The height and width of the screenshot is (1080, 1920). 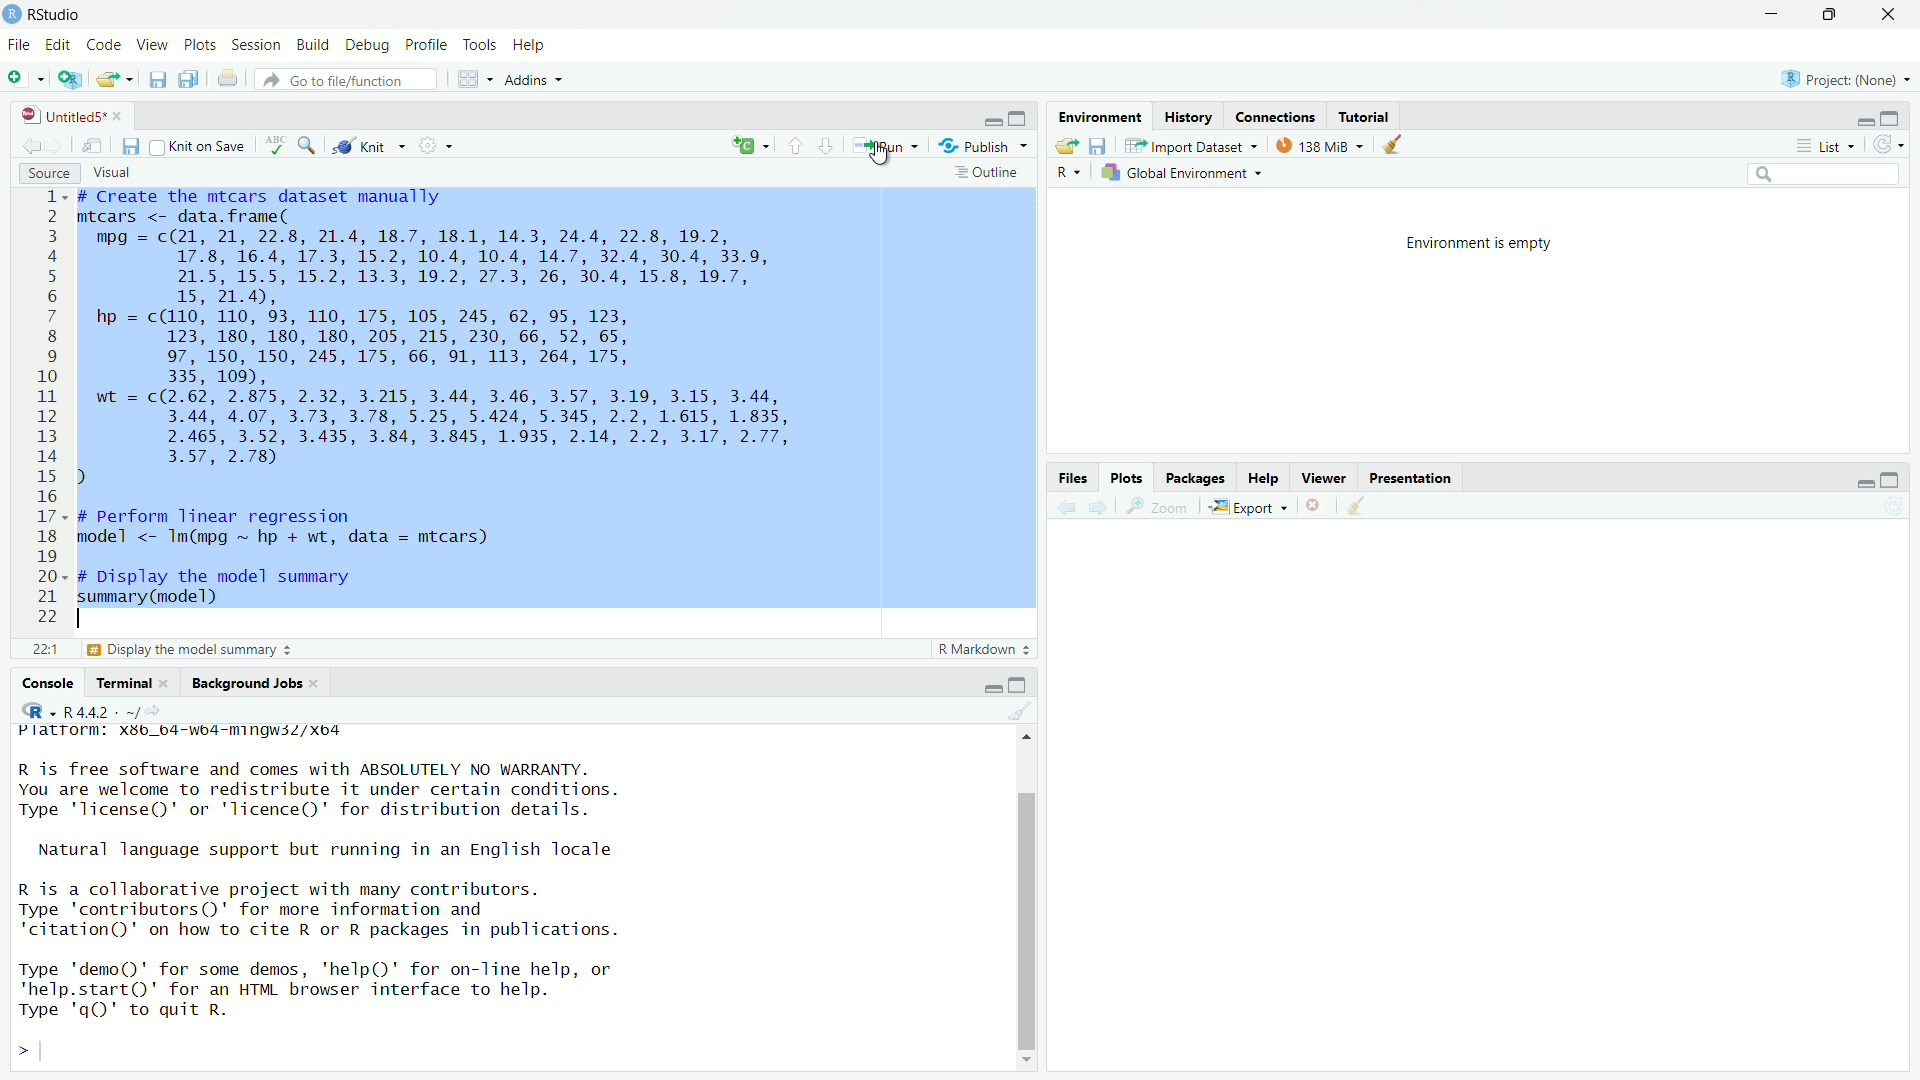 I want to click on scroll bar, so click(x=1028, y=922).